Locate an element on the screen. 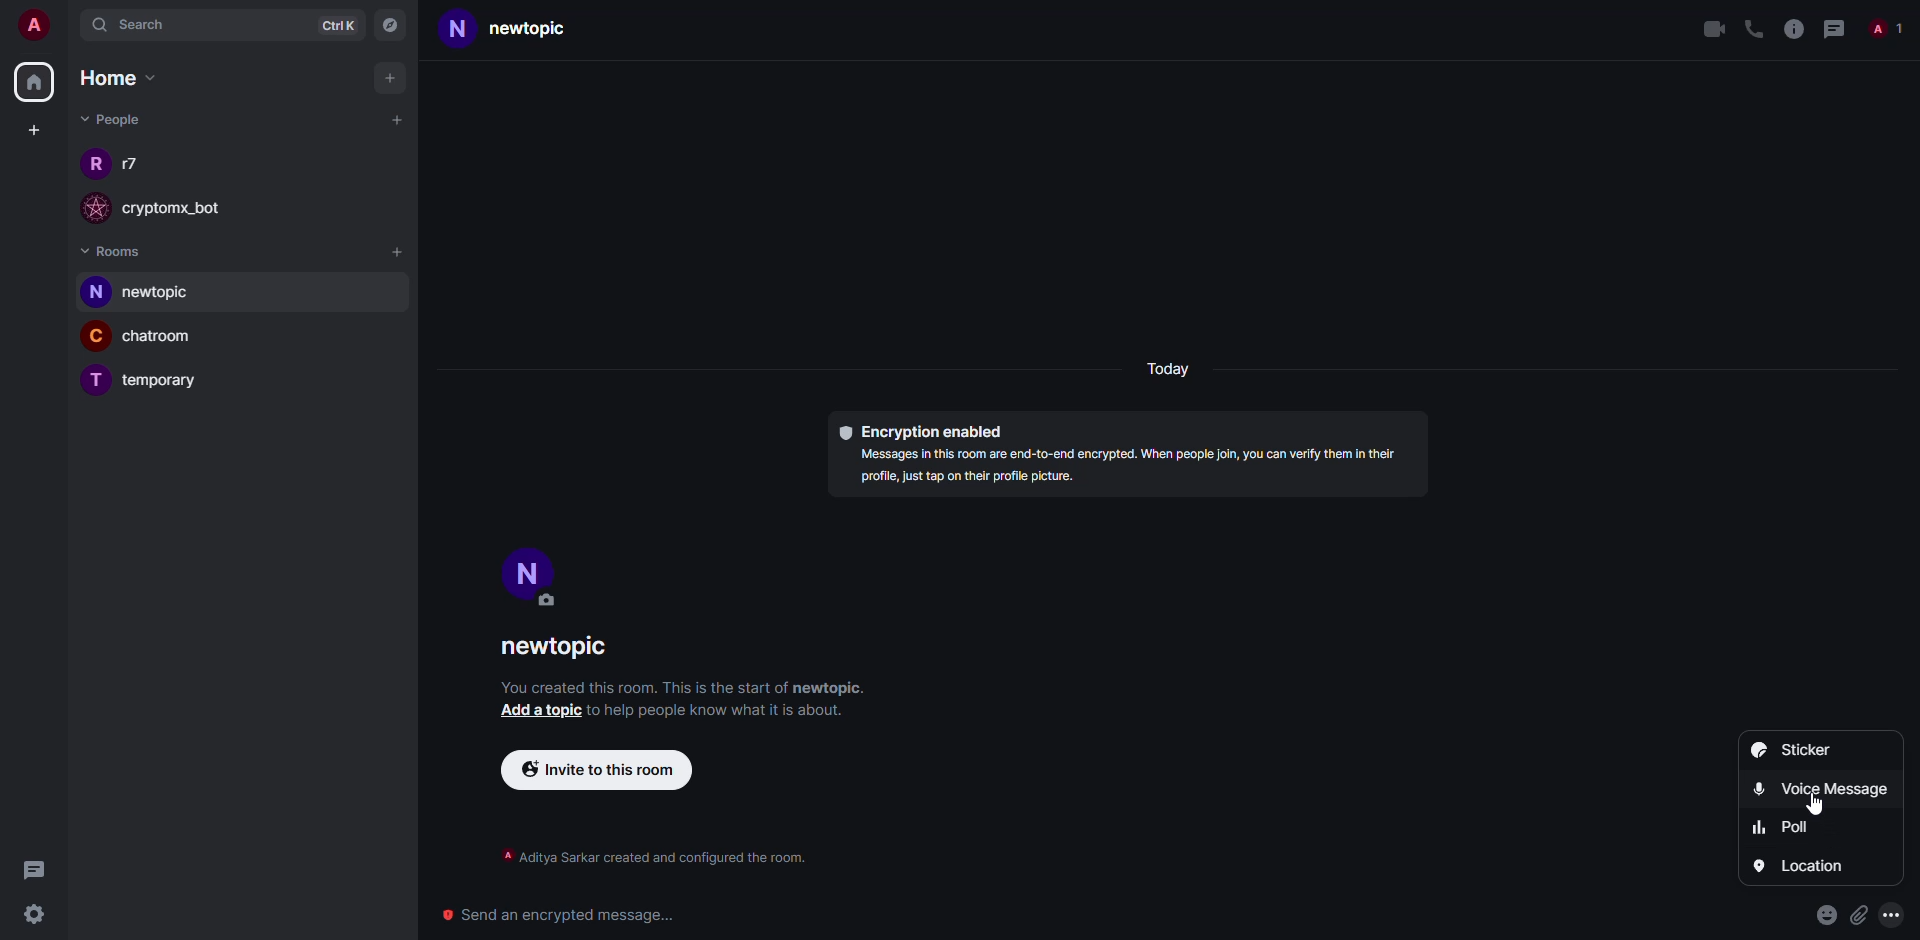  info is located at coordinates (645, 855).